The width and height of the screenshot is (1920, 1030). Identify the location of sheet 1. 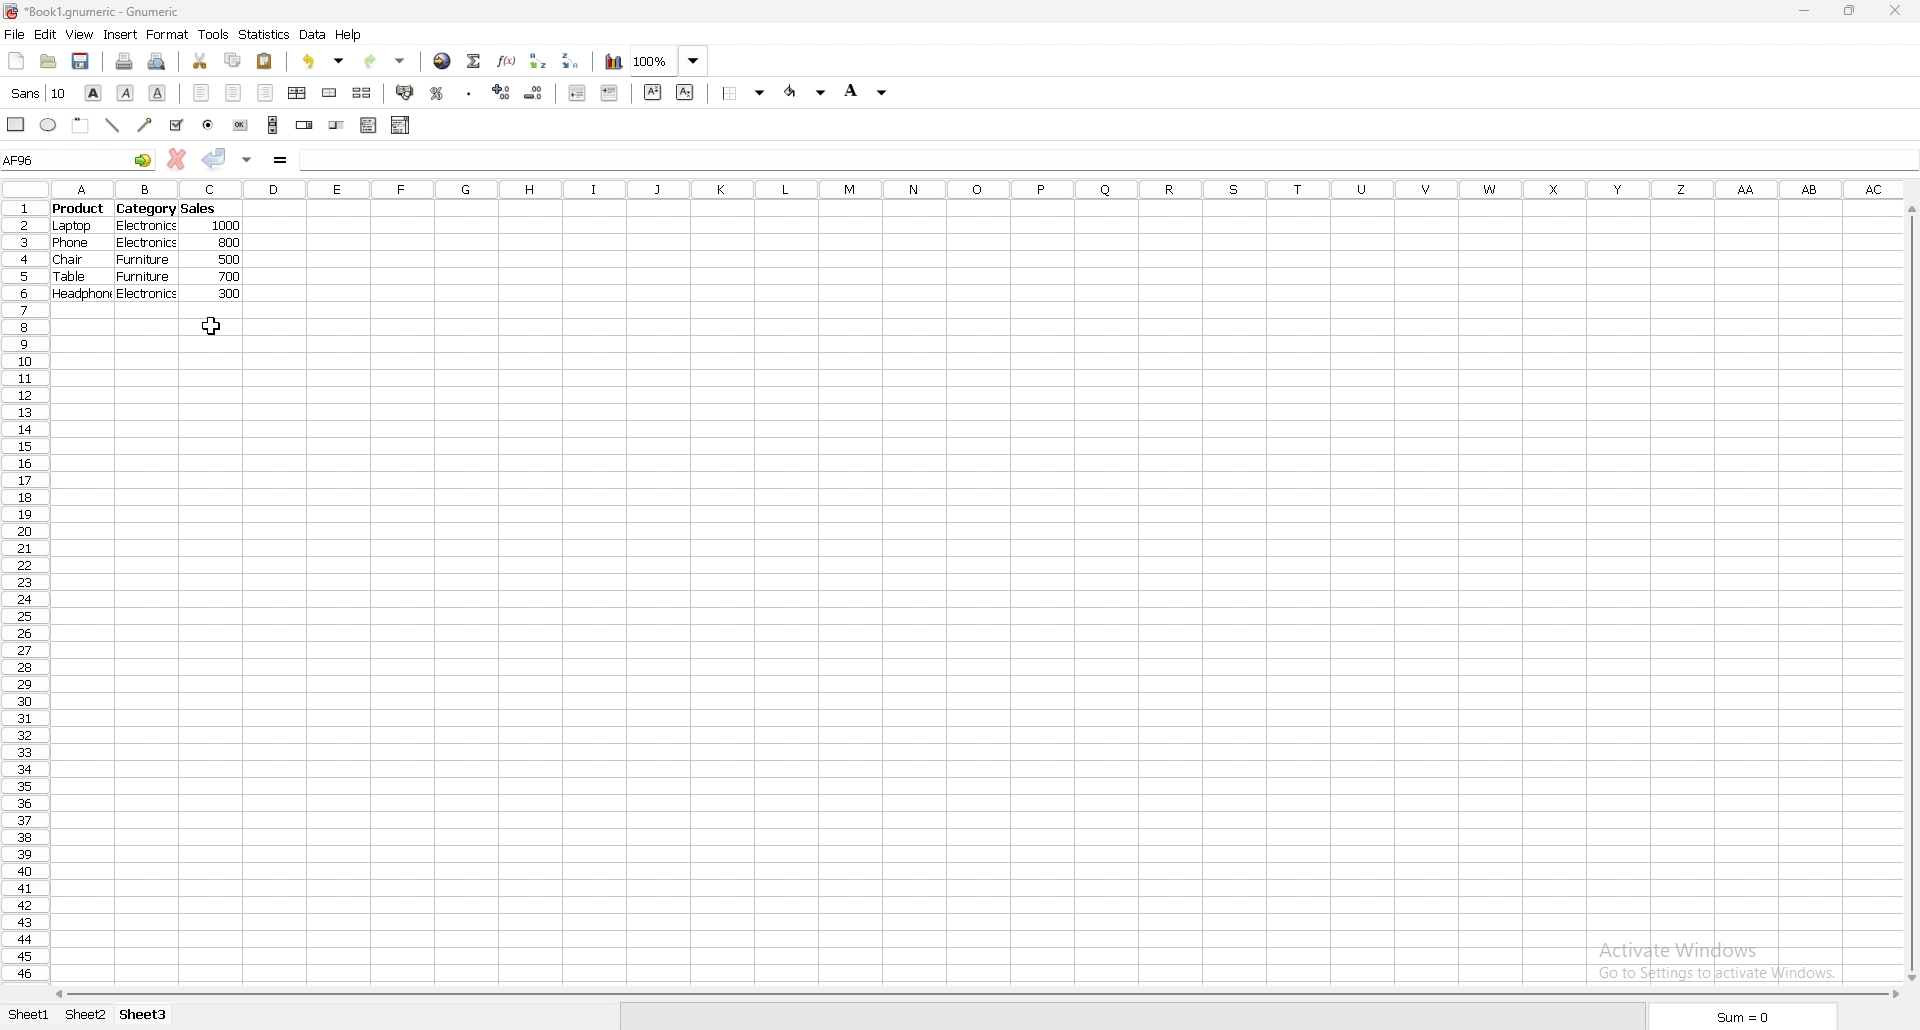
(28, 1016).